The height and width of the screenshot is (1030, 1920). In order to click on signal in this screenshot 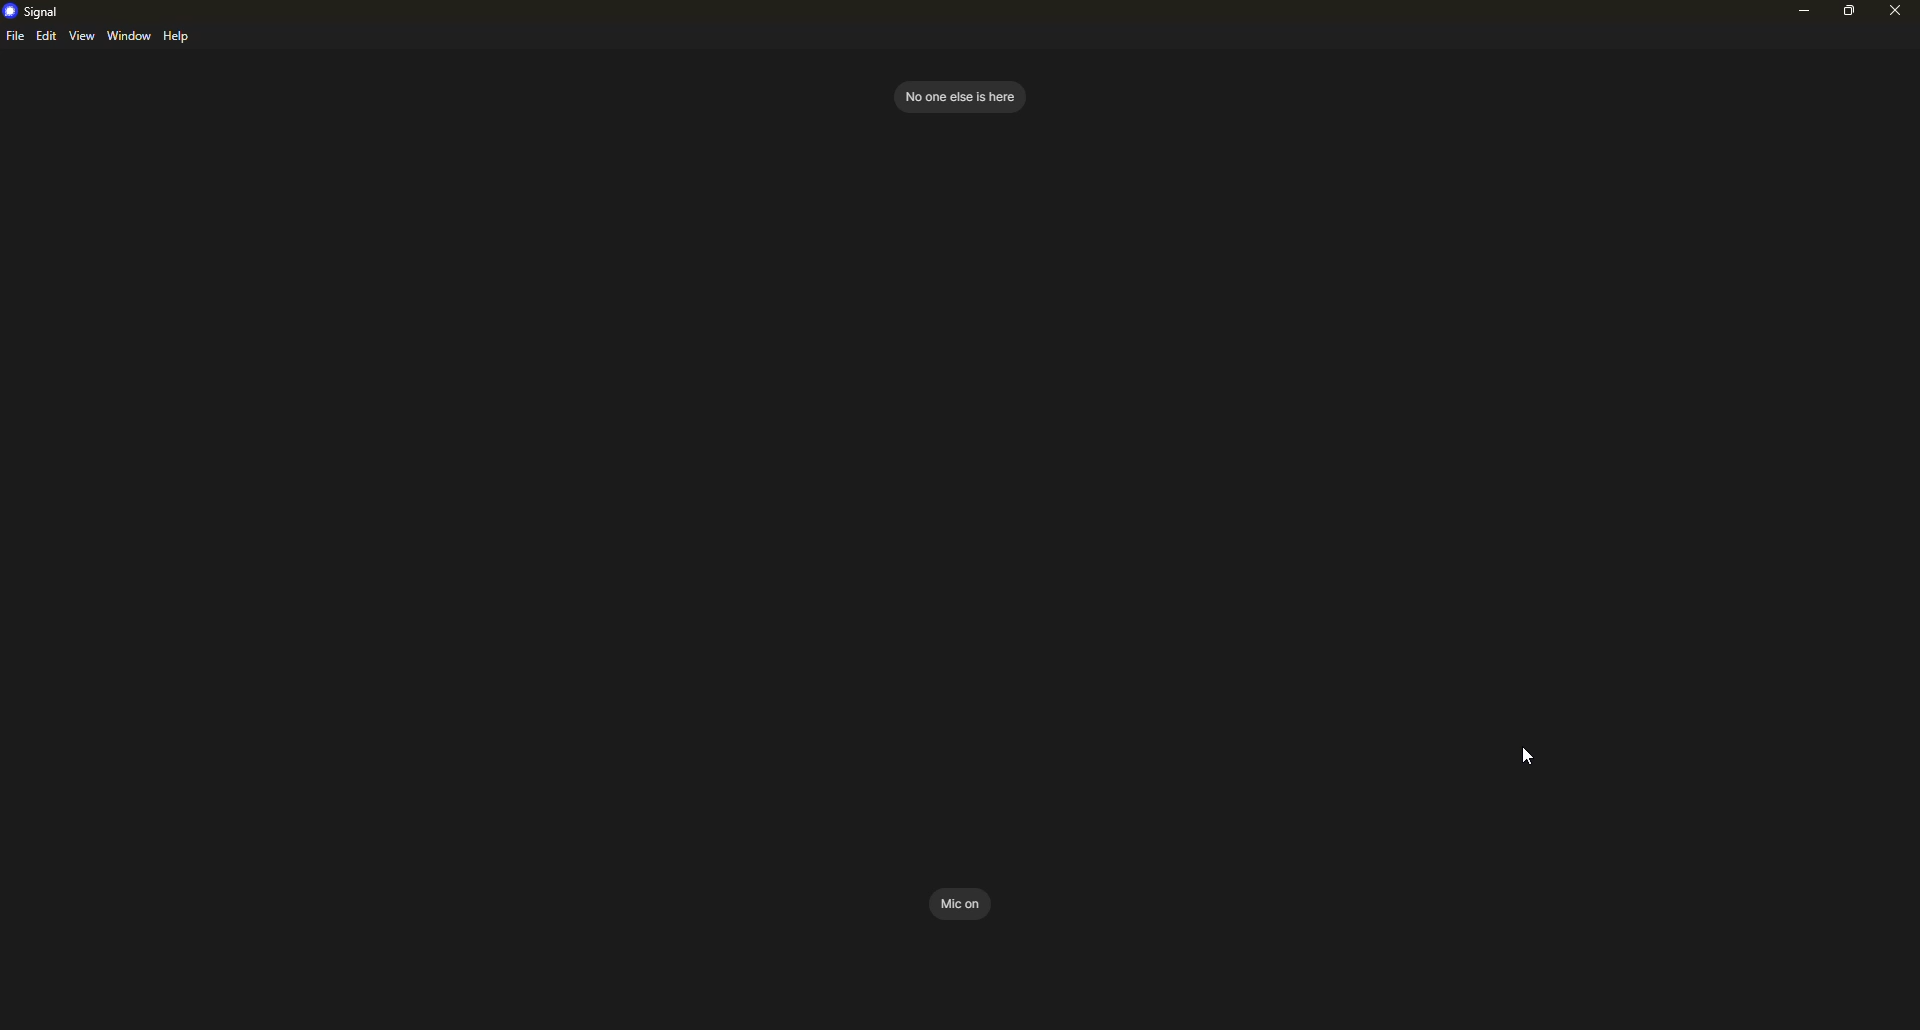, I will do `click(34, 10)`.